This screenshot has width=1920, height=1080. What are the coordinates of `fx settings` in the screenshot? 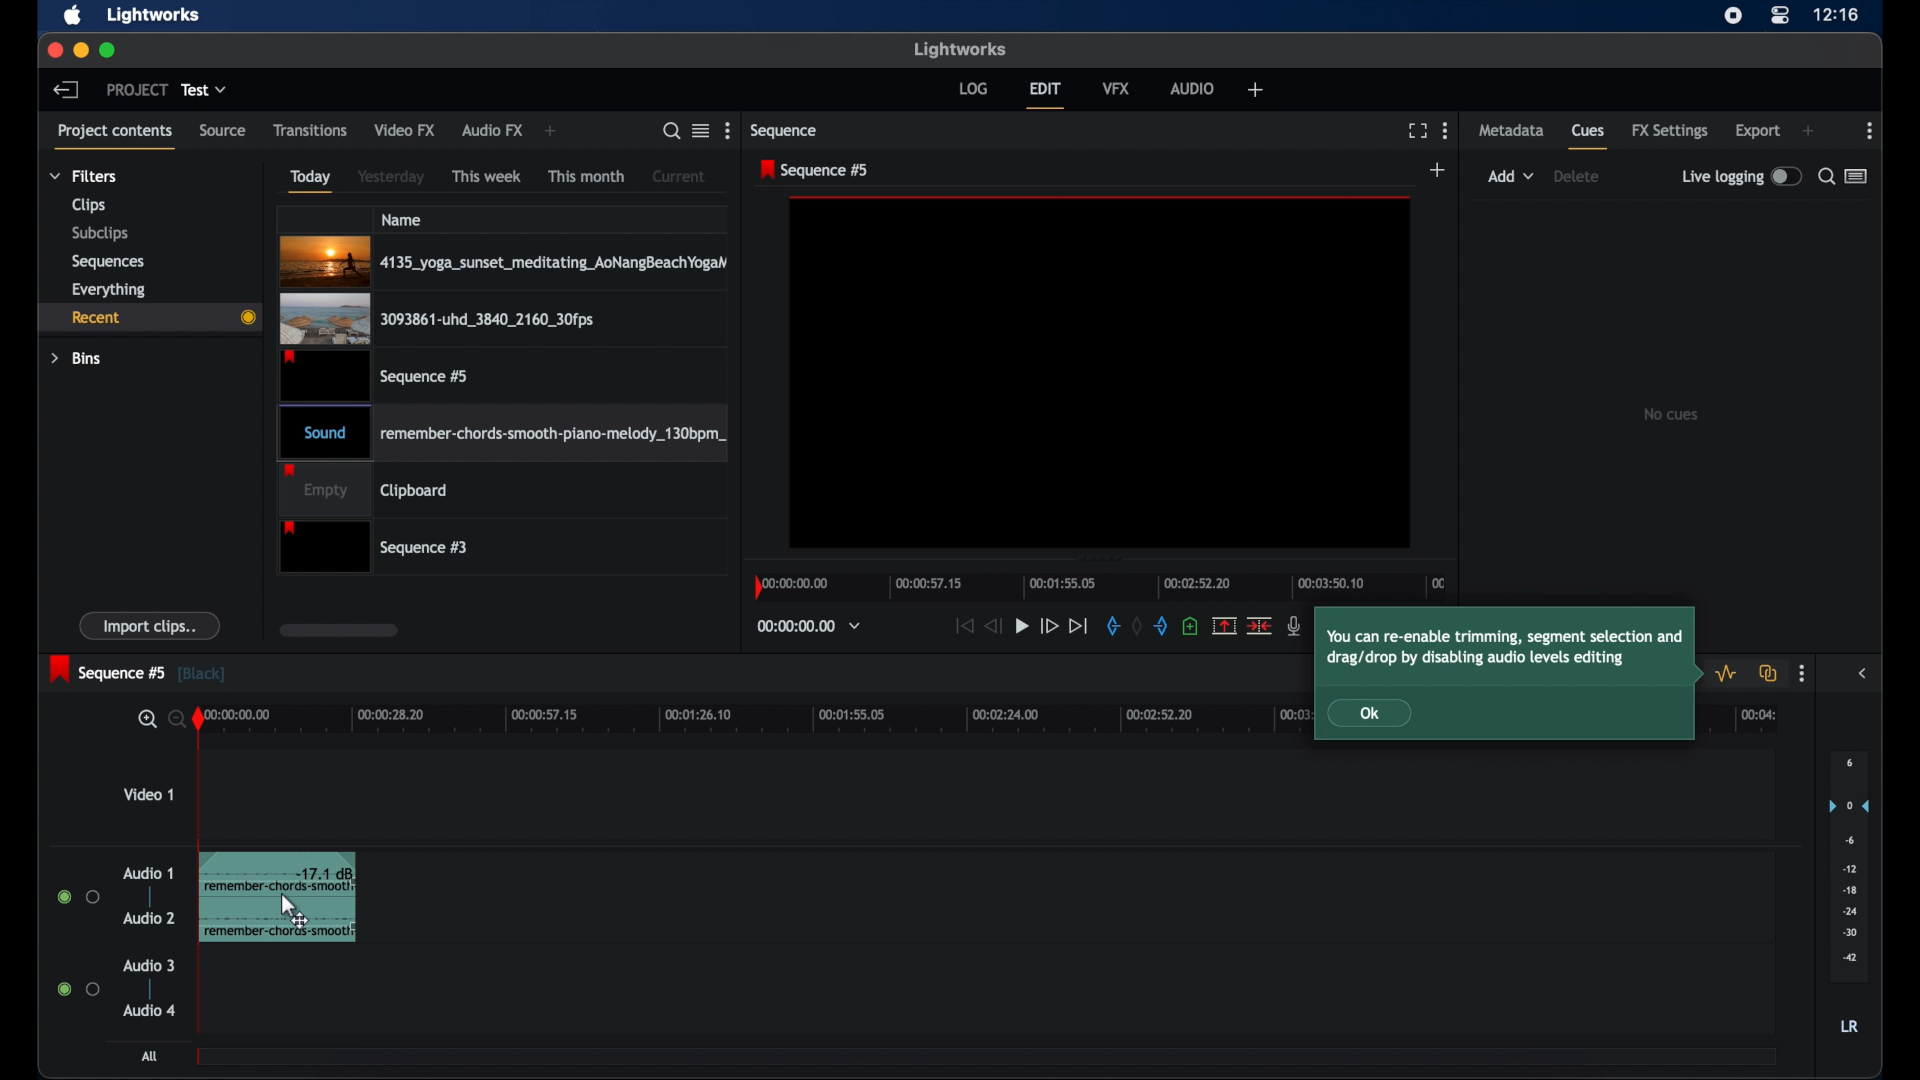 It's located at (1670, 131).